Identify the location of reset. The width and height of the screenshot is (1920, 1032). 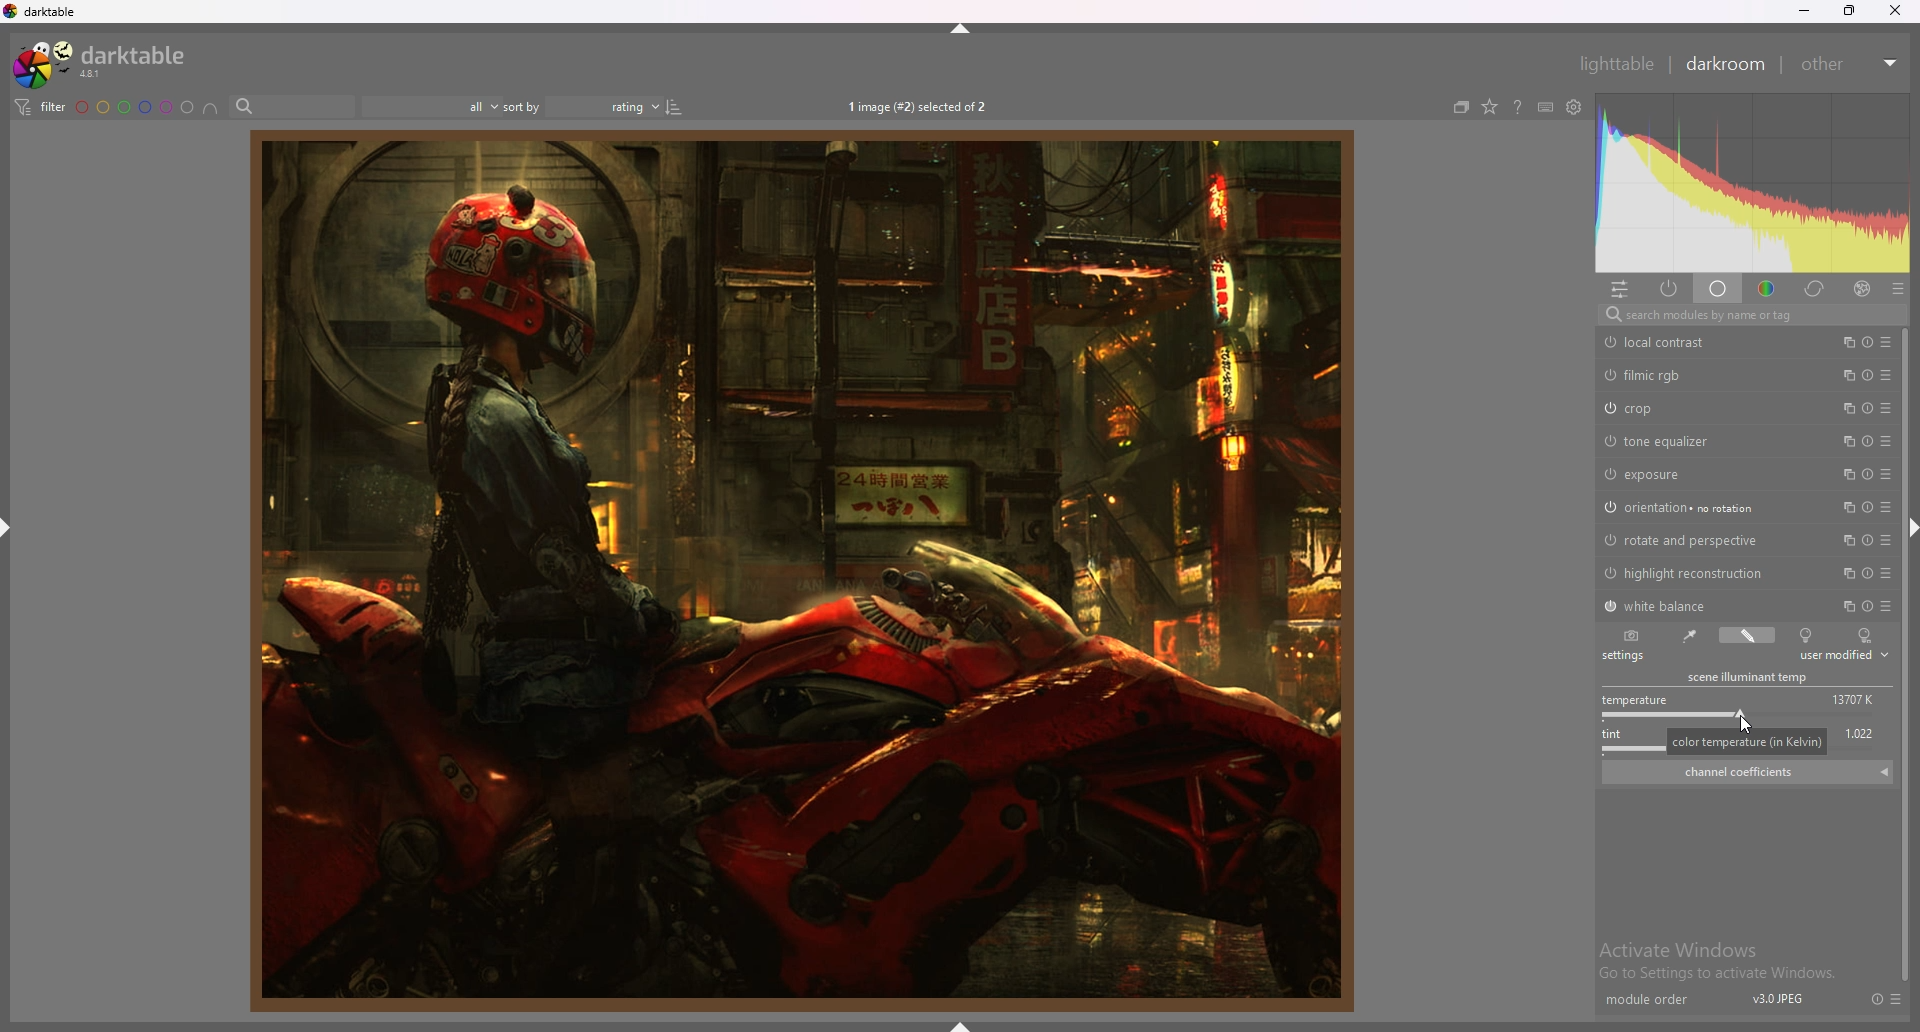
(1867, 606).